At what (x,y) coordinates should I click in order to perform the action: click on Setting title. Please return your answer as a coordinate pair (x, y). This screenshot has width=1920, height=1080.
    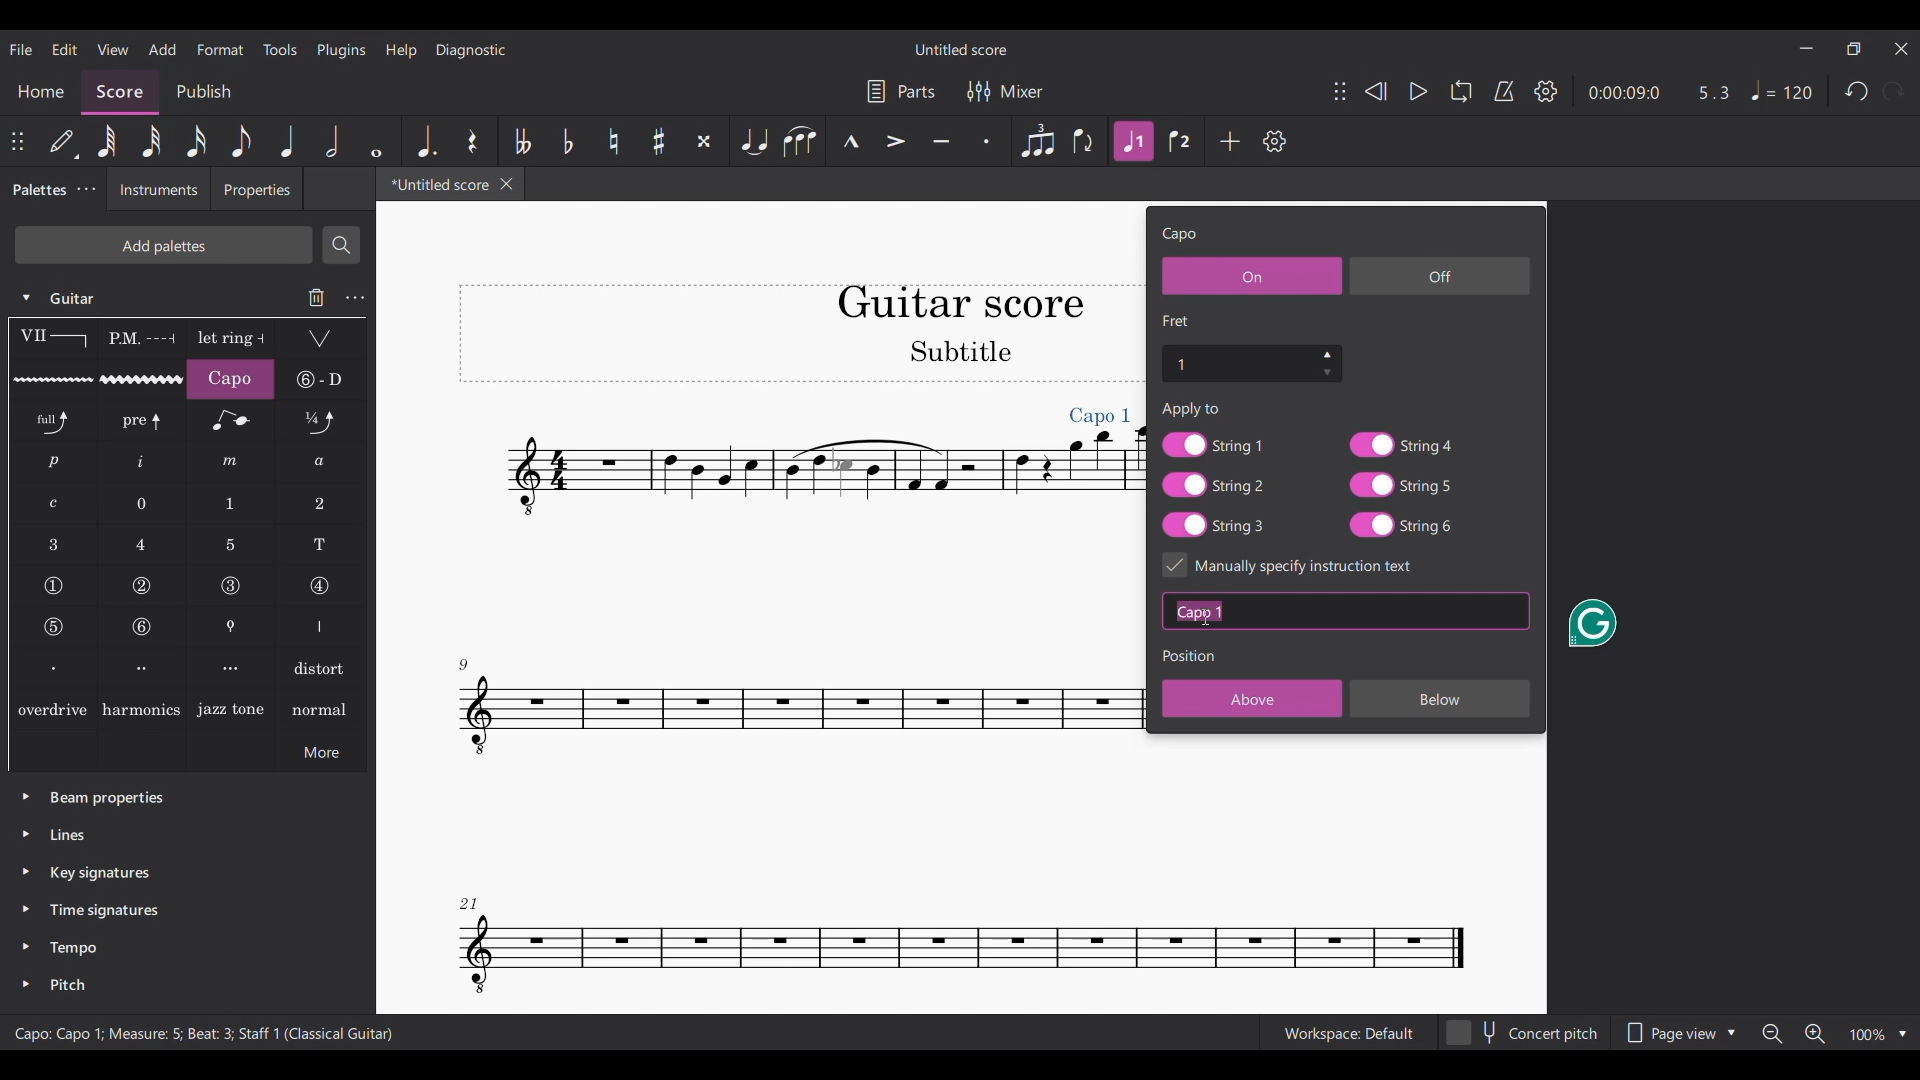
    Looking at the image, I should click on (1180, 235).